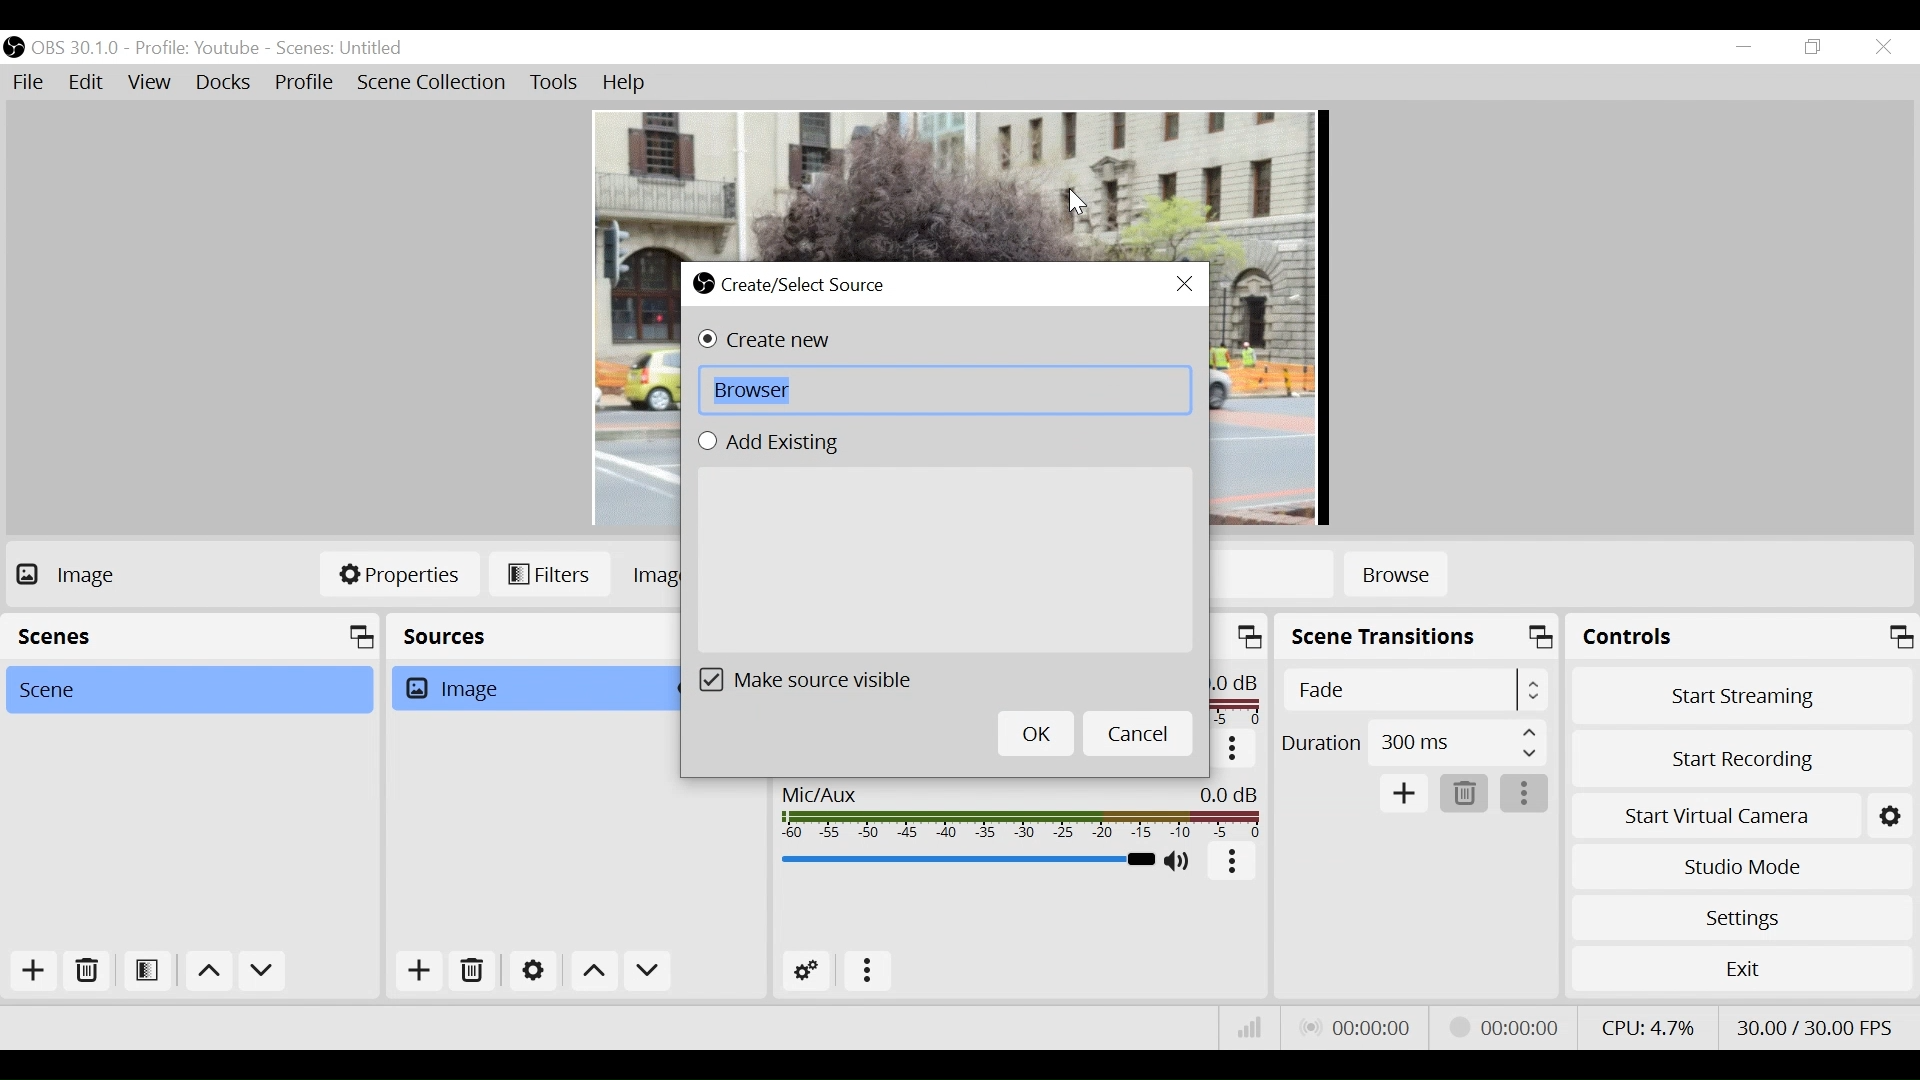  What do you see at coordinates (1235, 865) in the screenshot?
I see `More Options` at bounding box center [1235, 865].